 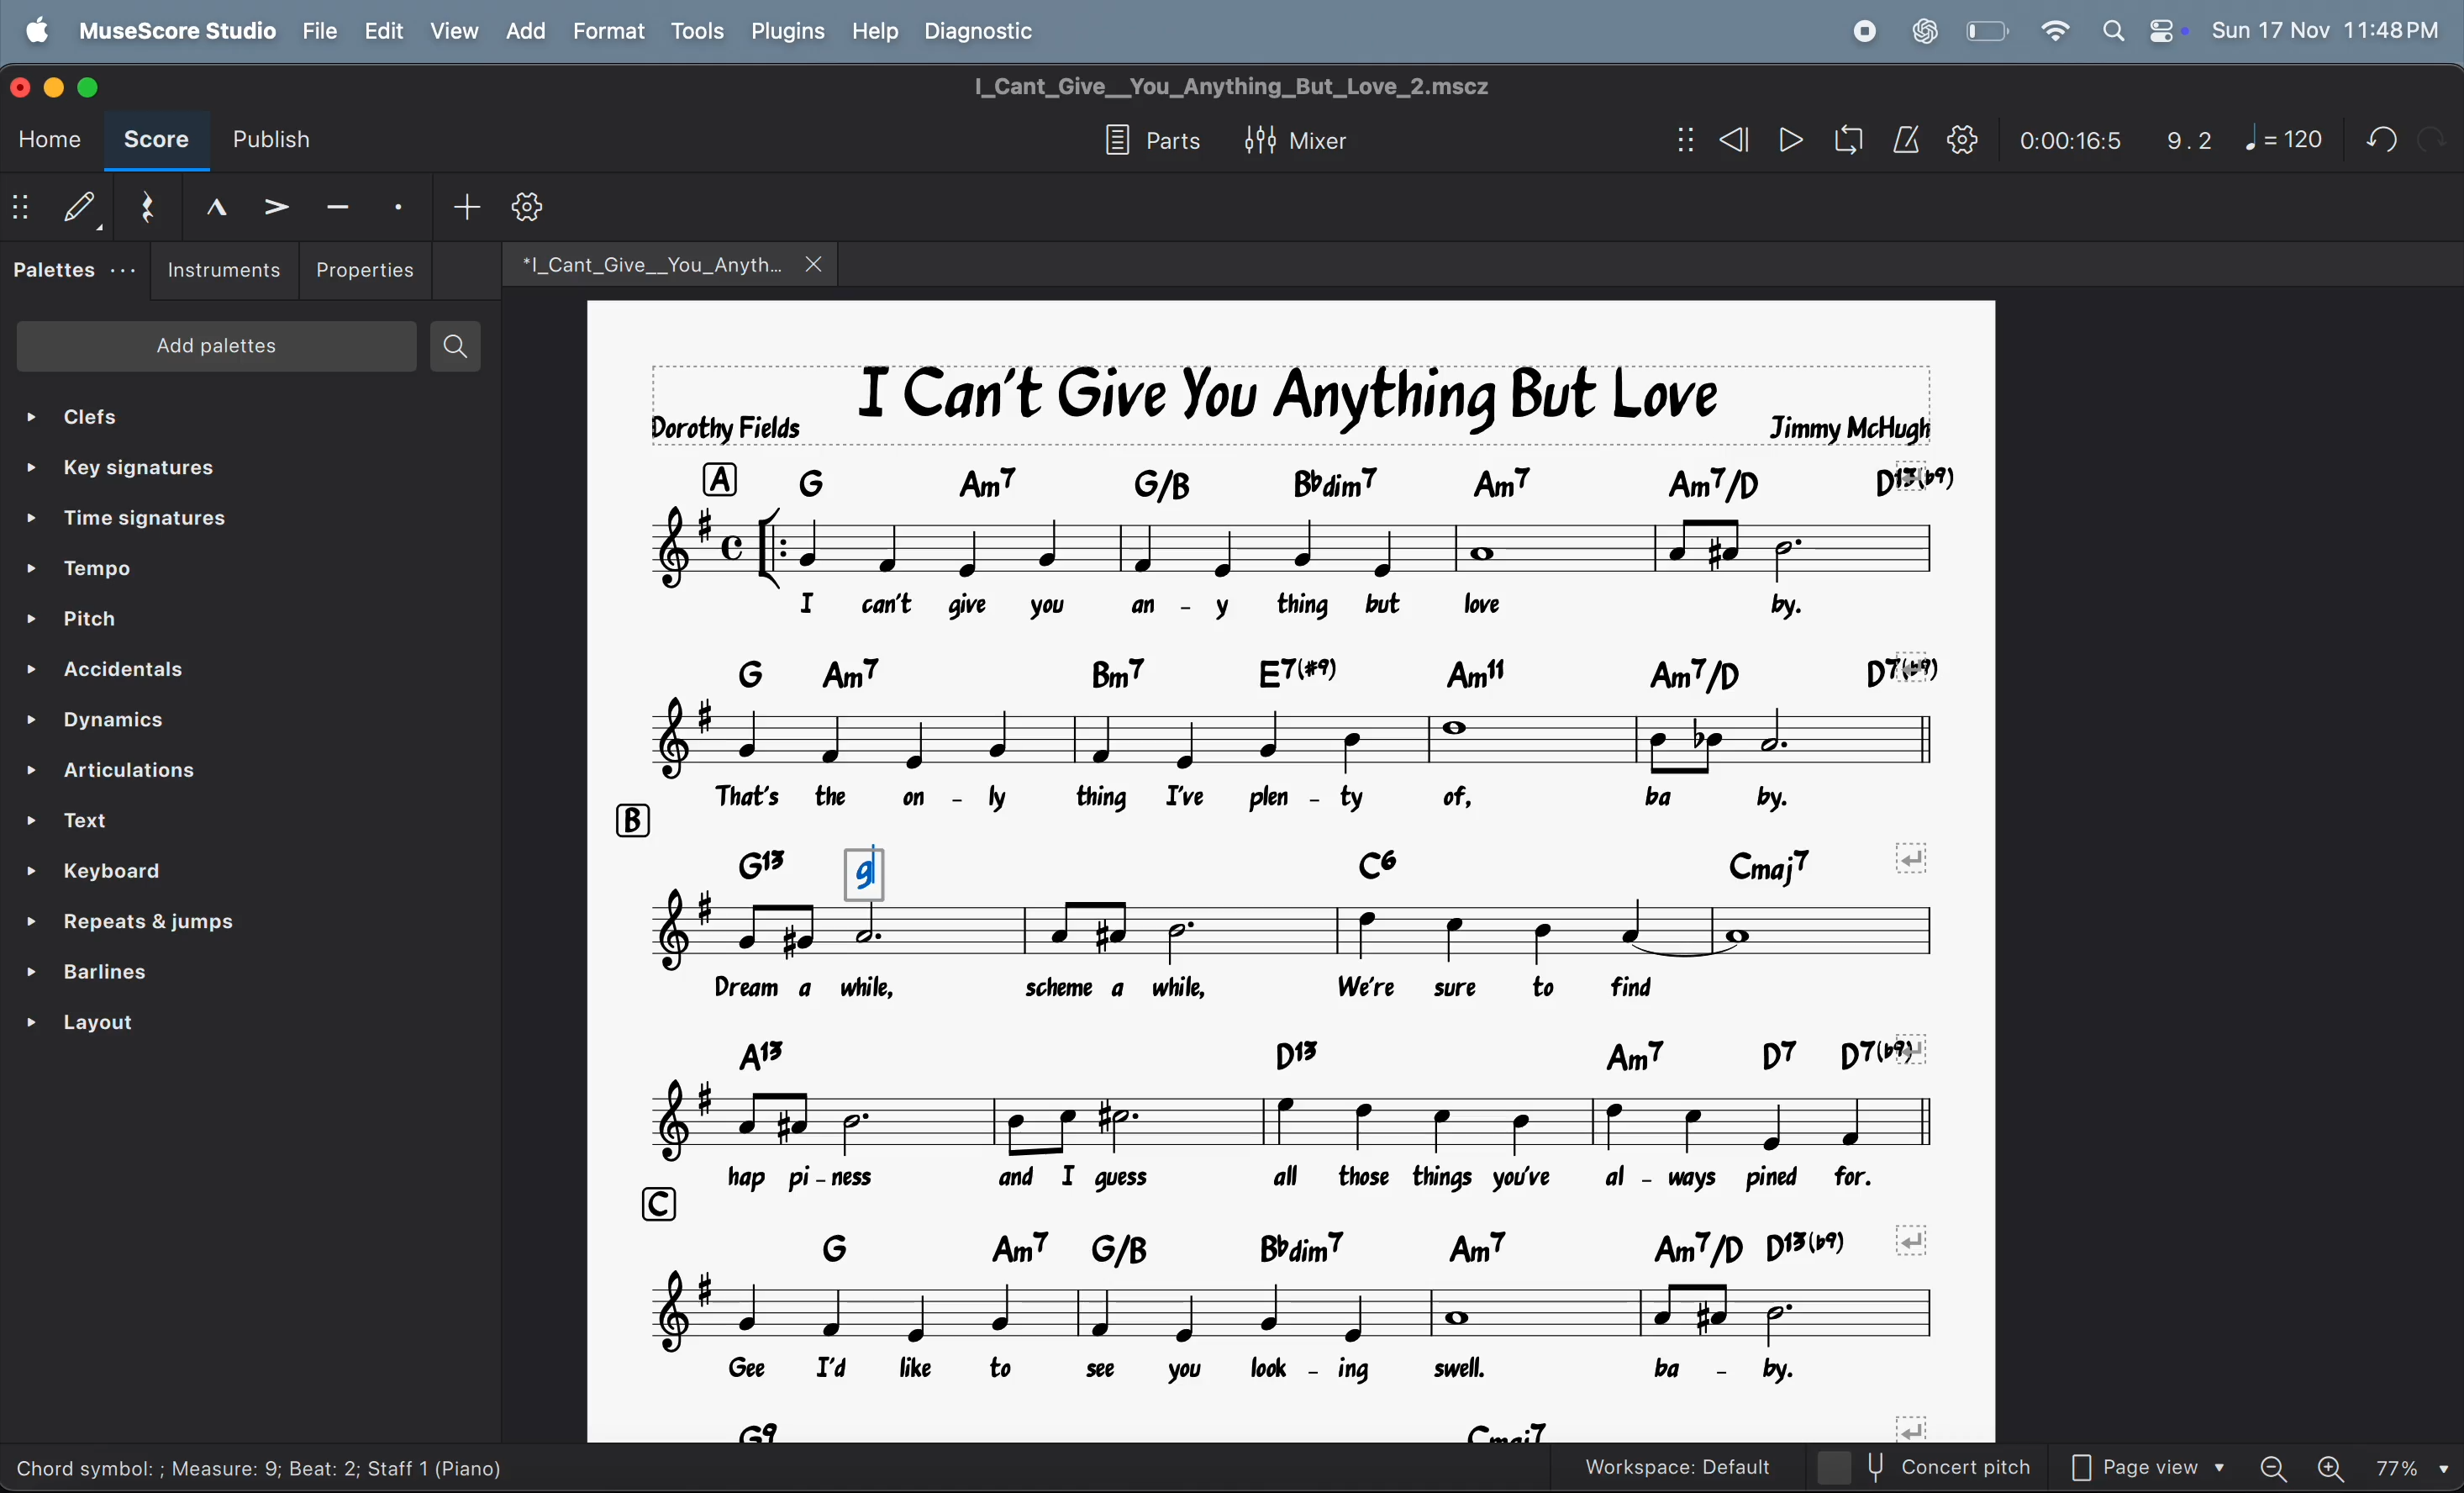 What do you see at coordinates (230, 574) in the screenshot?
I see `tempo` at bounding box center [230, 574].